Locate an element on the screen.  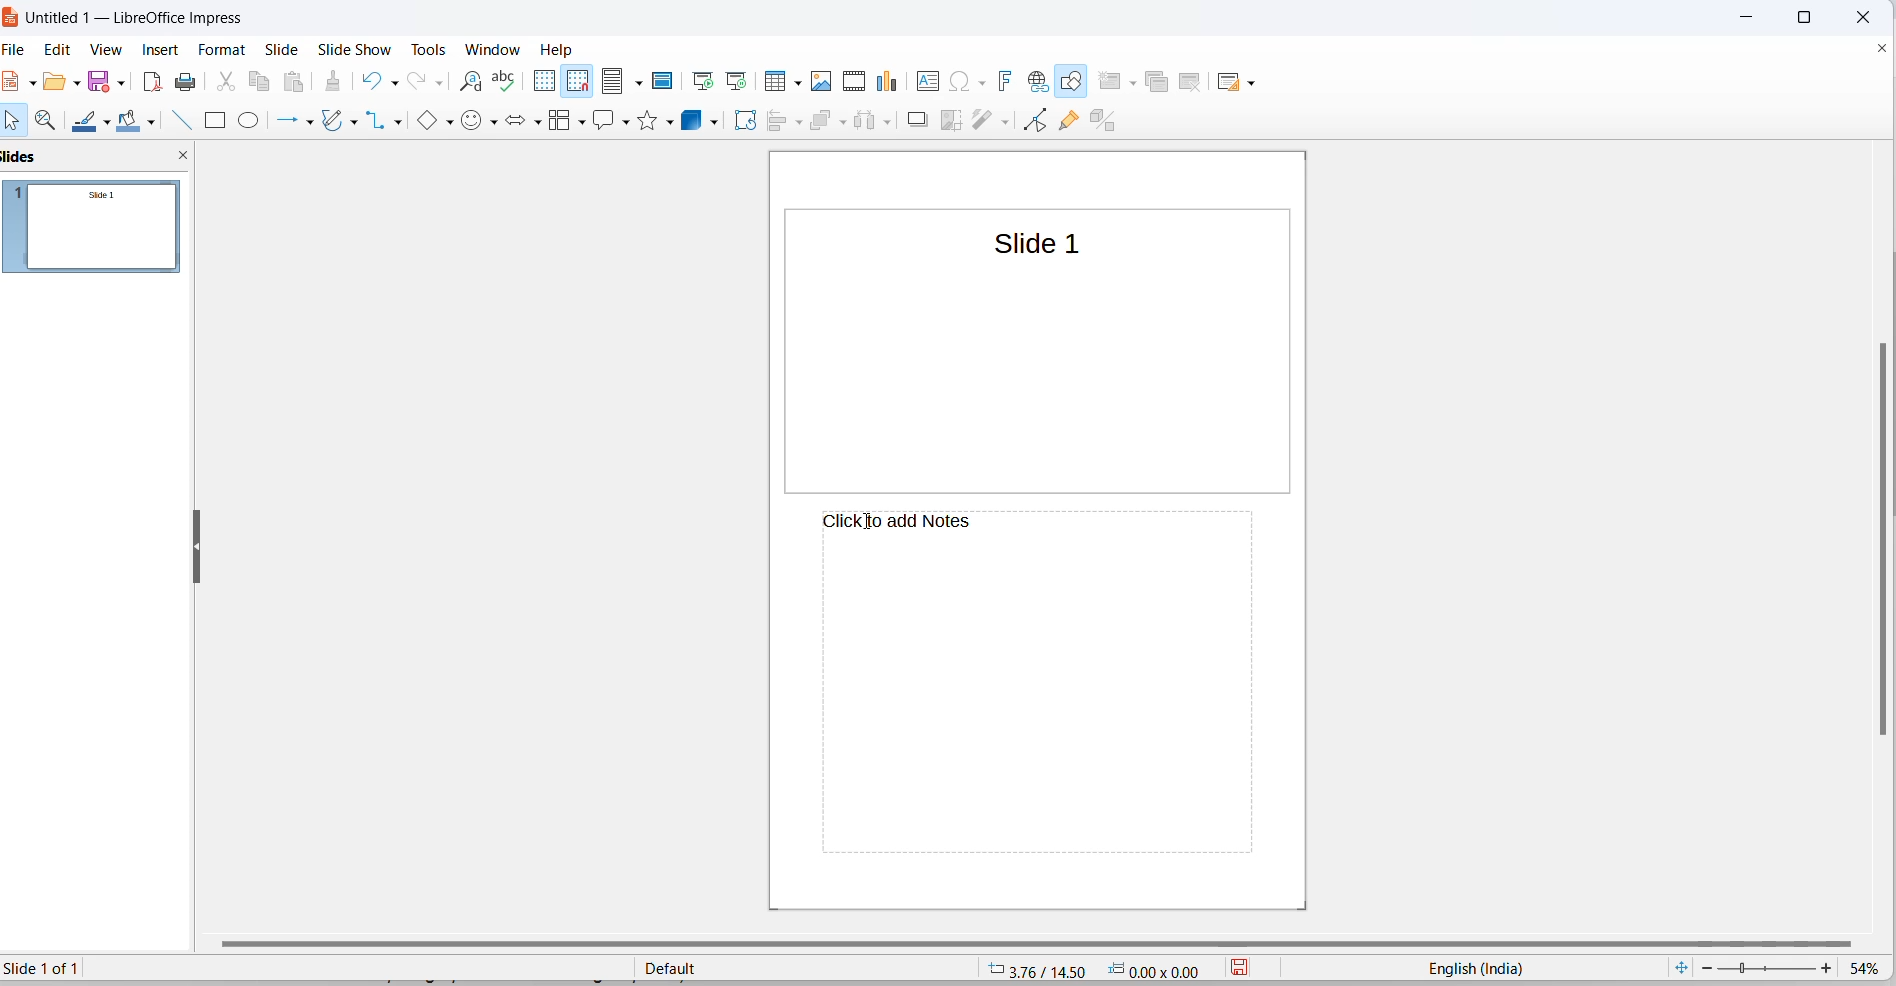
table grid is located at coordinates (796, 85).